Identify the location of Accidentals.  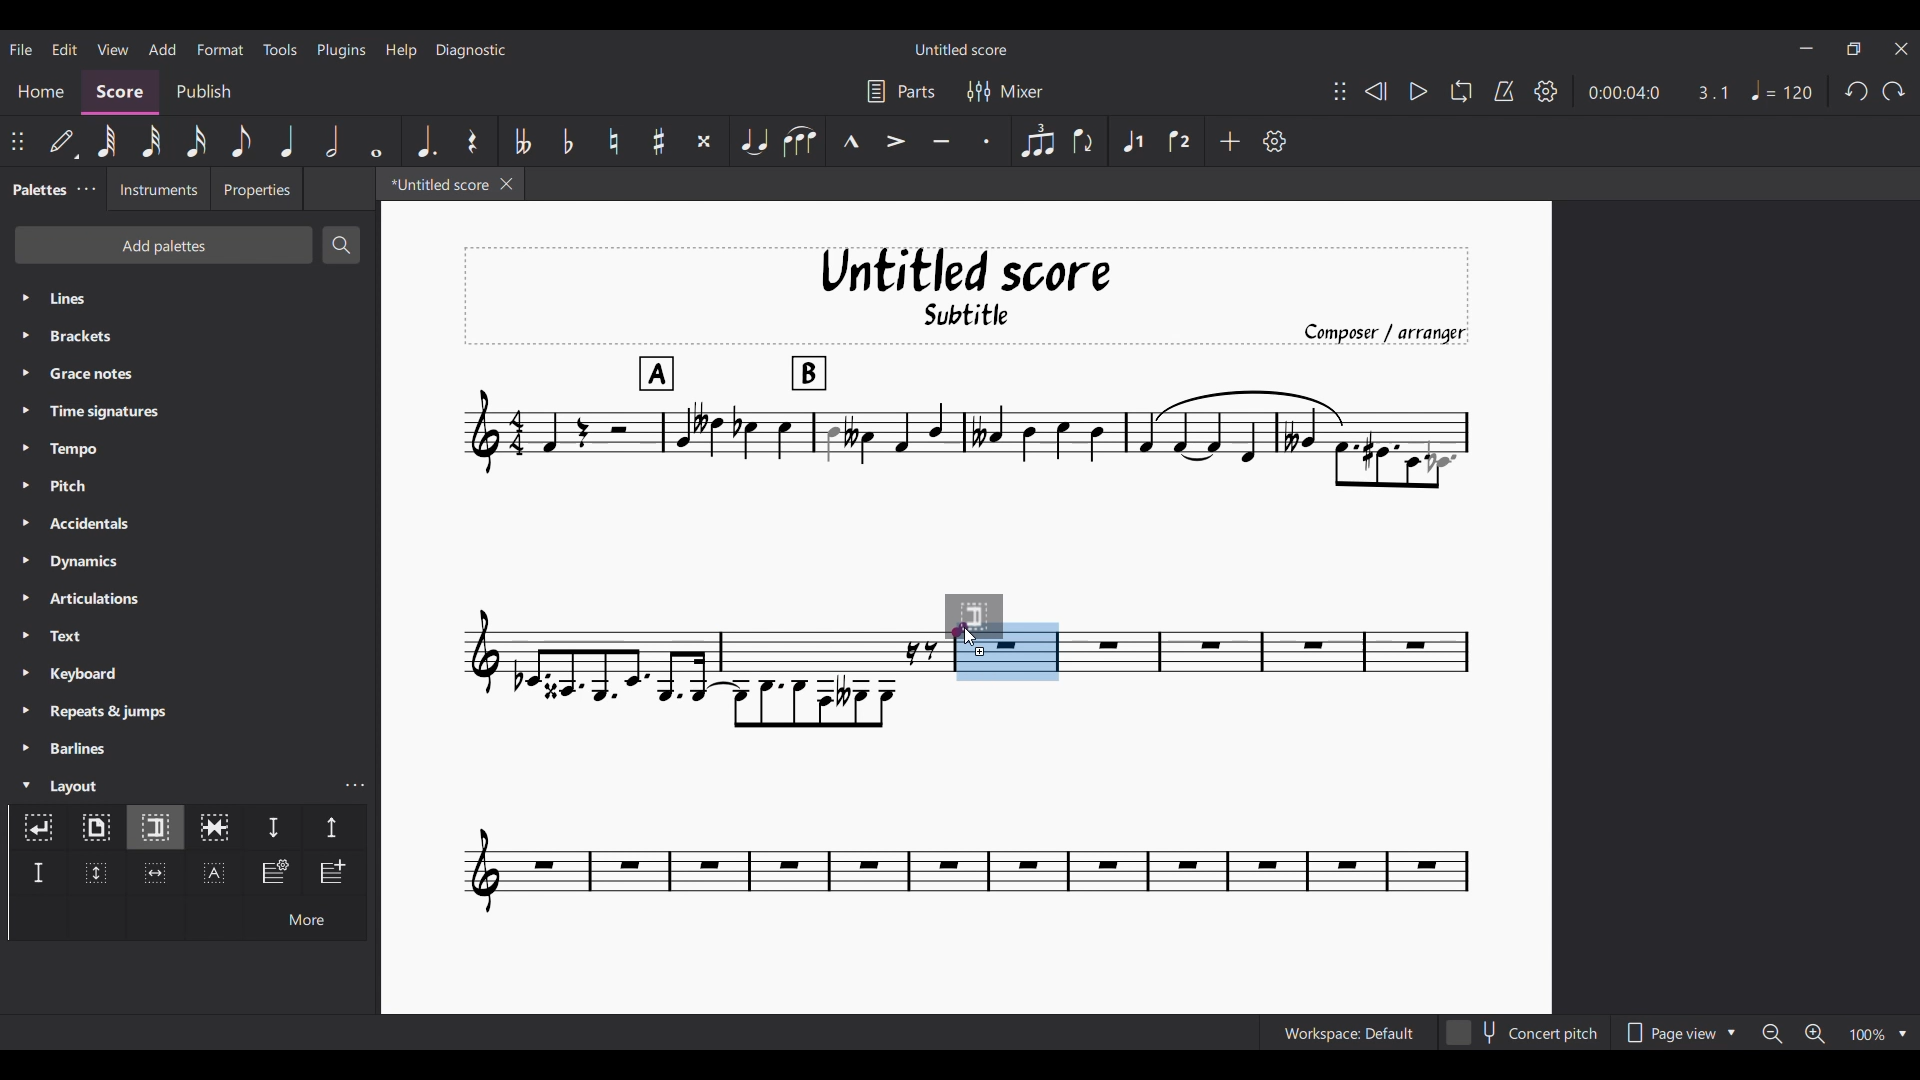
(189, 523).